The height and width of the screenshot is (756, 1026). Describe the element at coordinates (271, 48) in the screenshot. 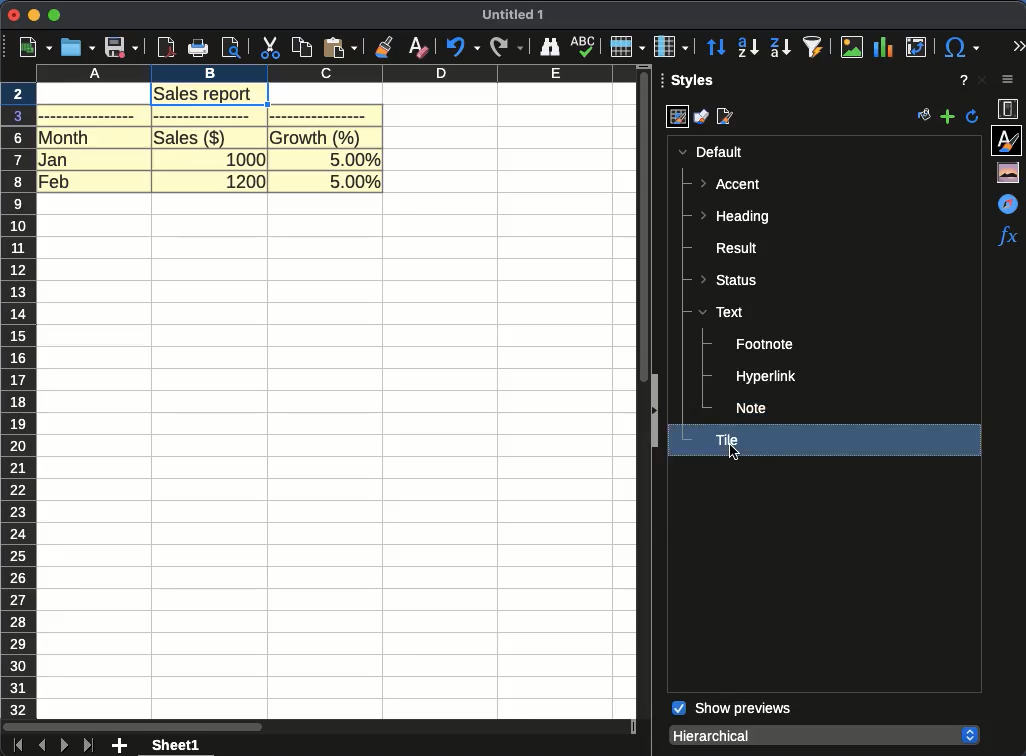

I see `cut` at that location.